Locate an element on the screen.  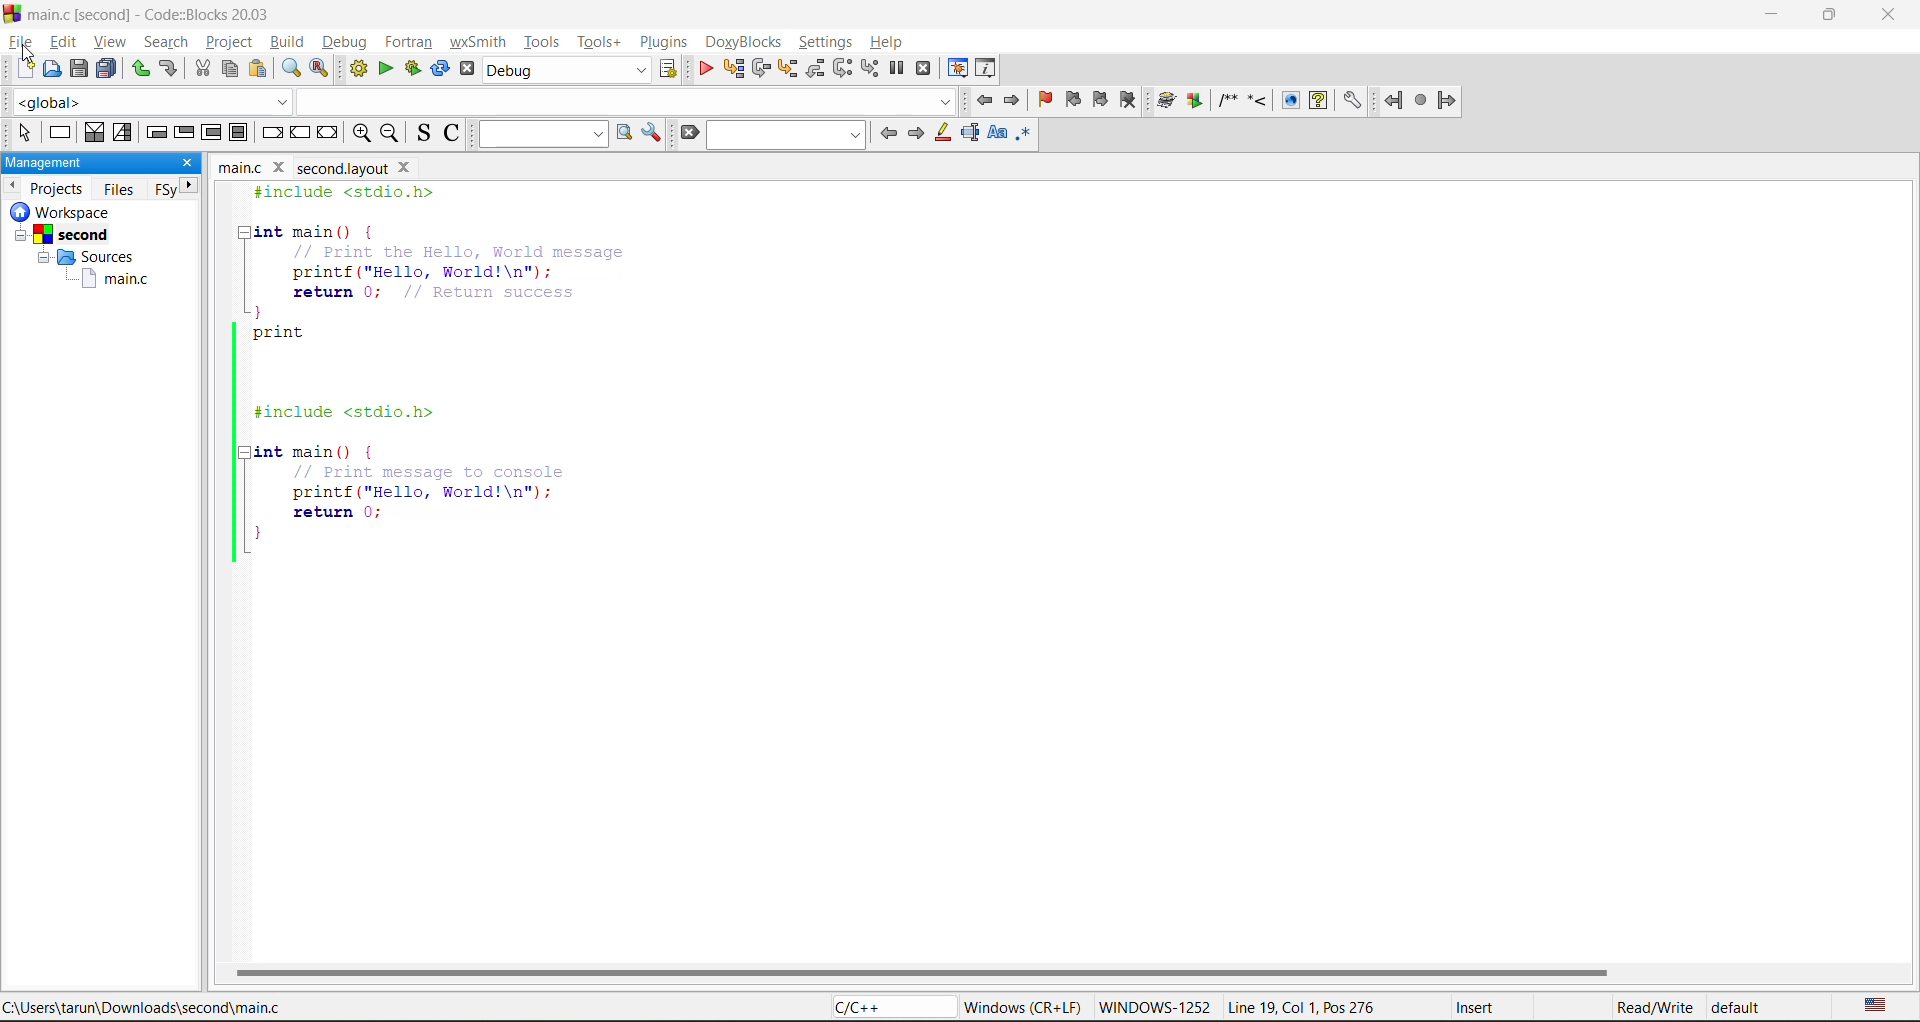
continue instruction is located at coordinates (300, 132).